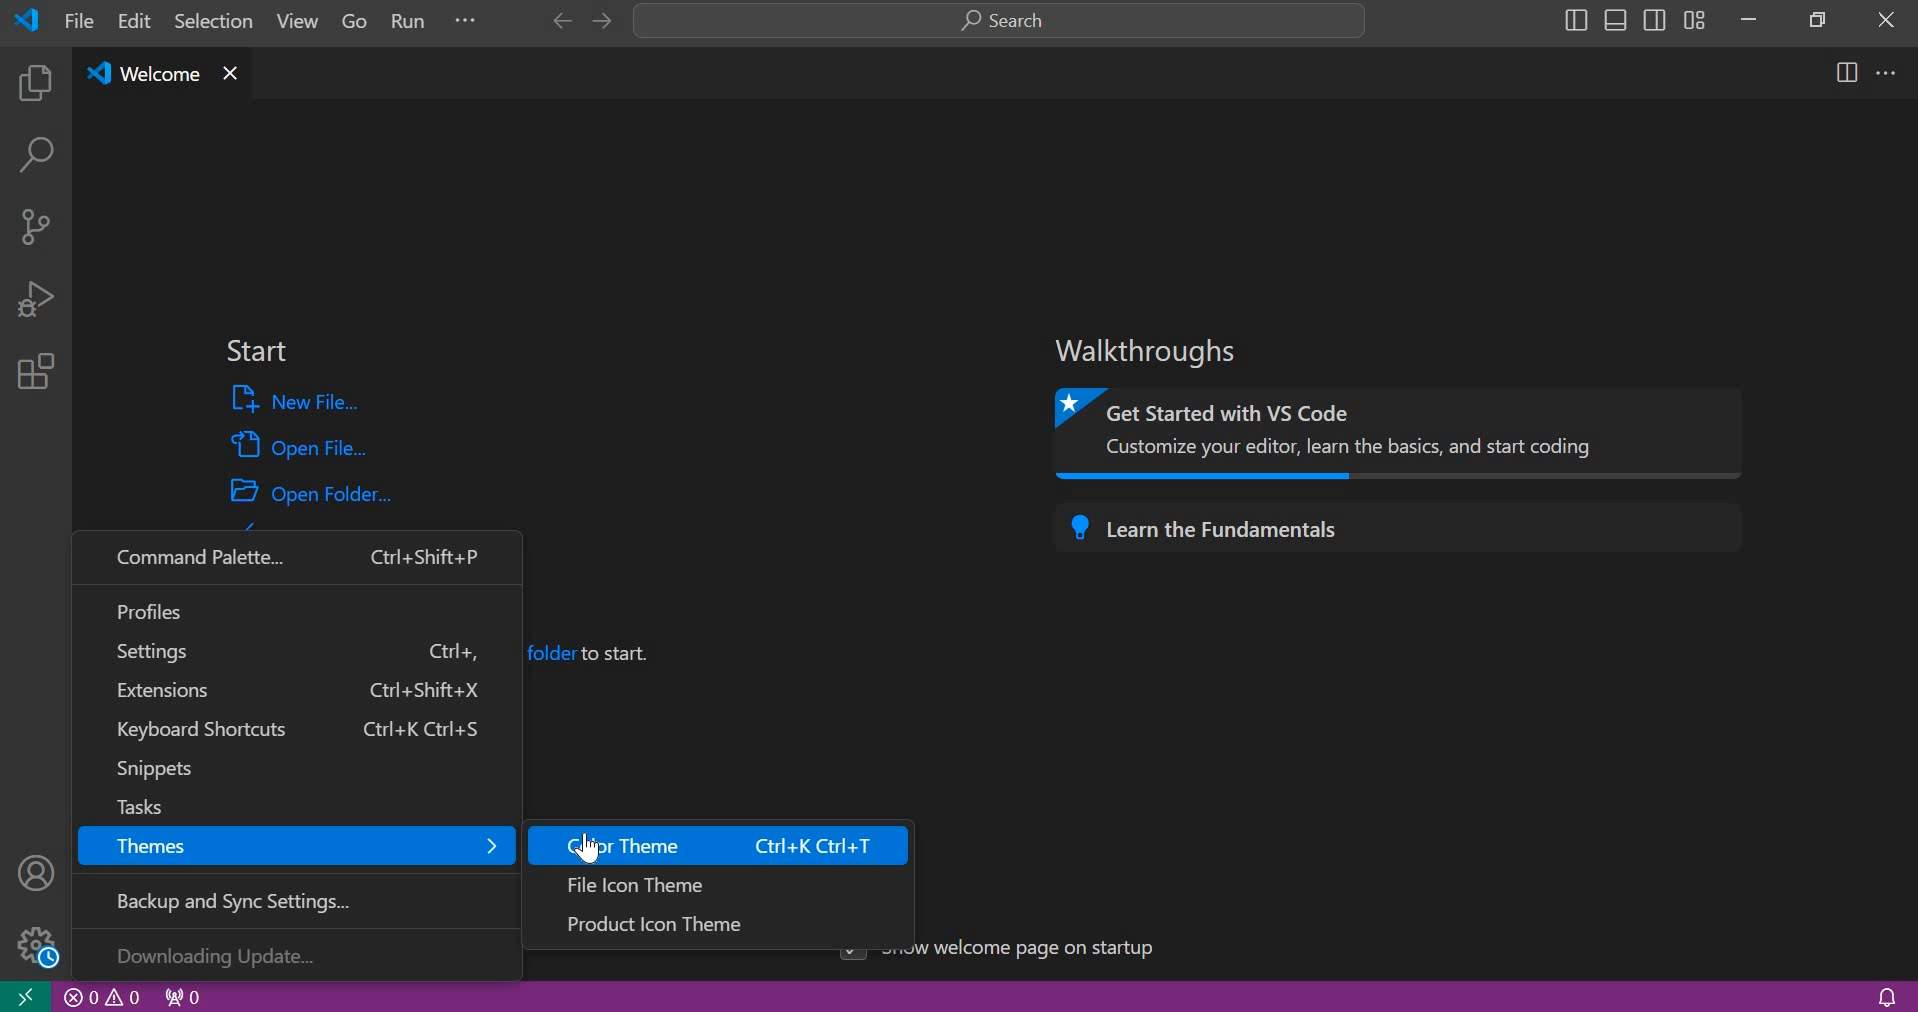 The height and width of the screenshot is (1012, 1918). I want to click on product icon theme, so click(722, 923).